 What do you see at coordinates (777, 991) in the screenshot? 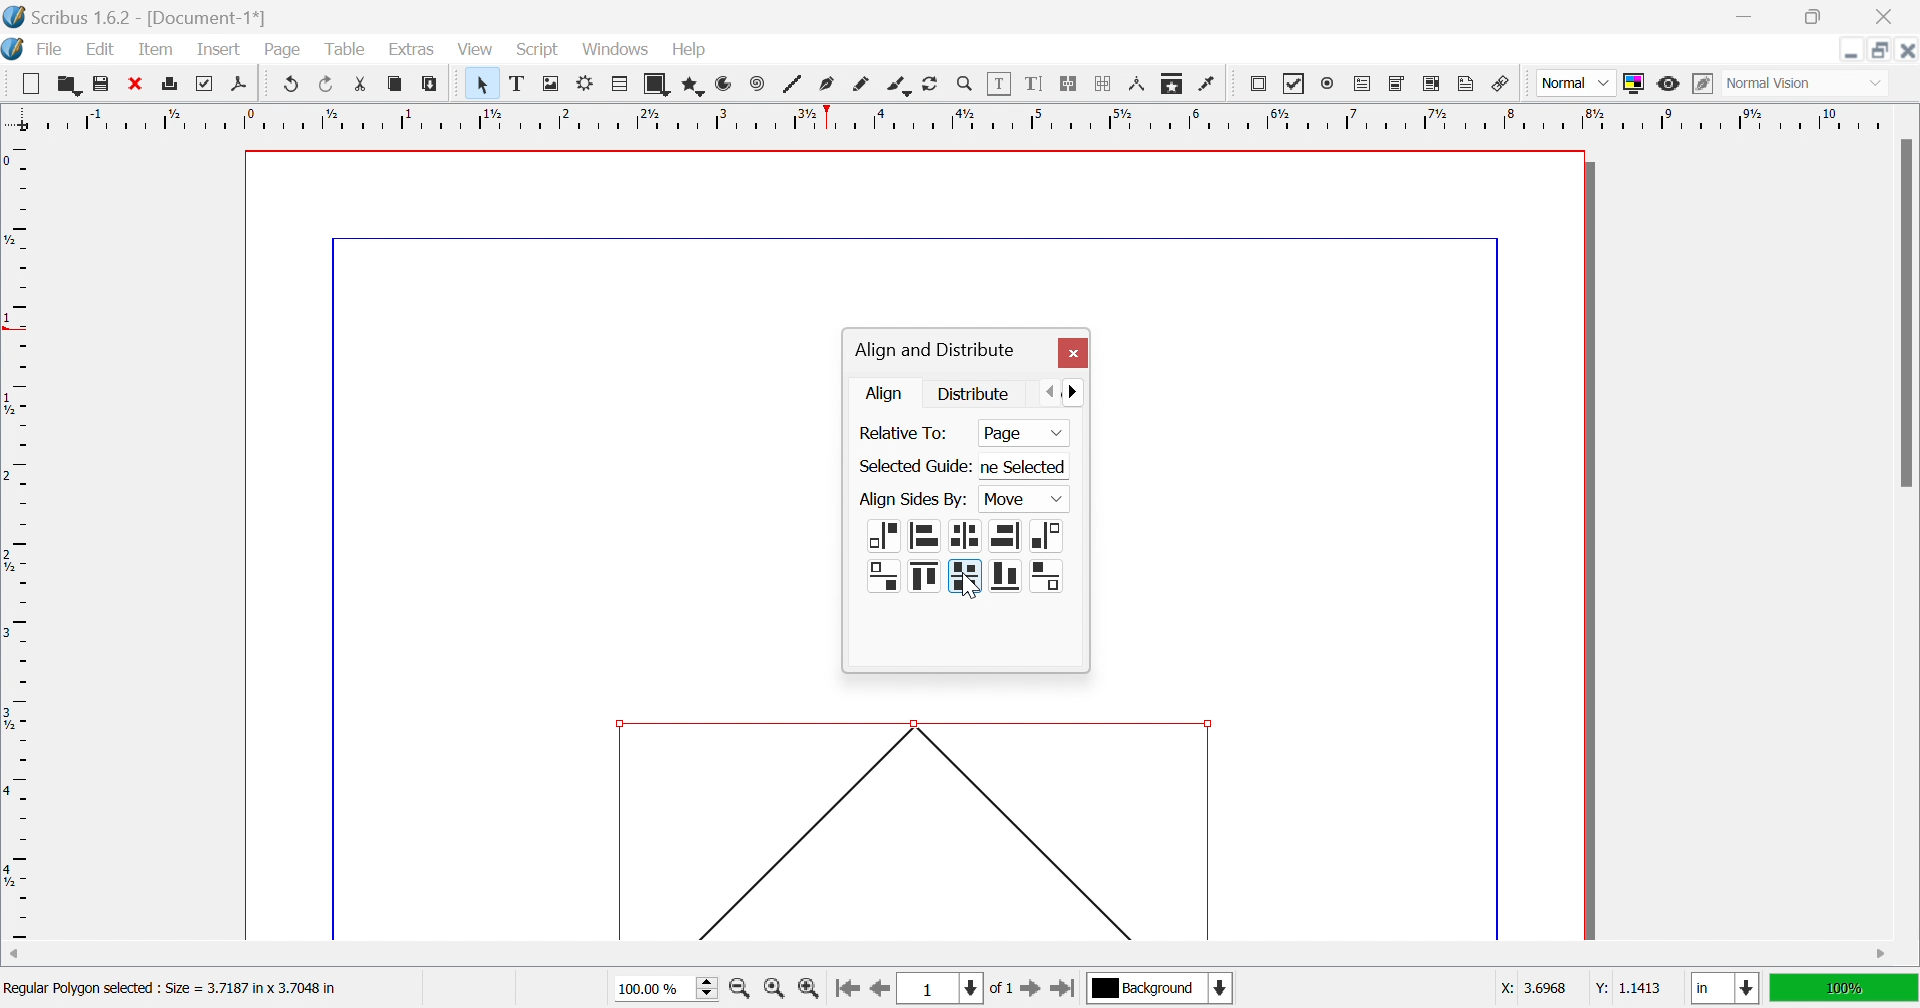
I see `Zoom to 100%` at bounding box center [777, 991].